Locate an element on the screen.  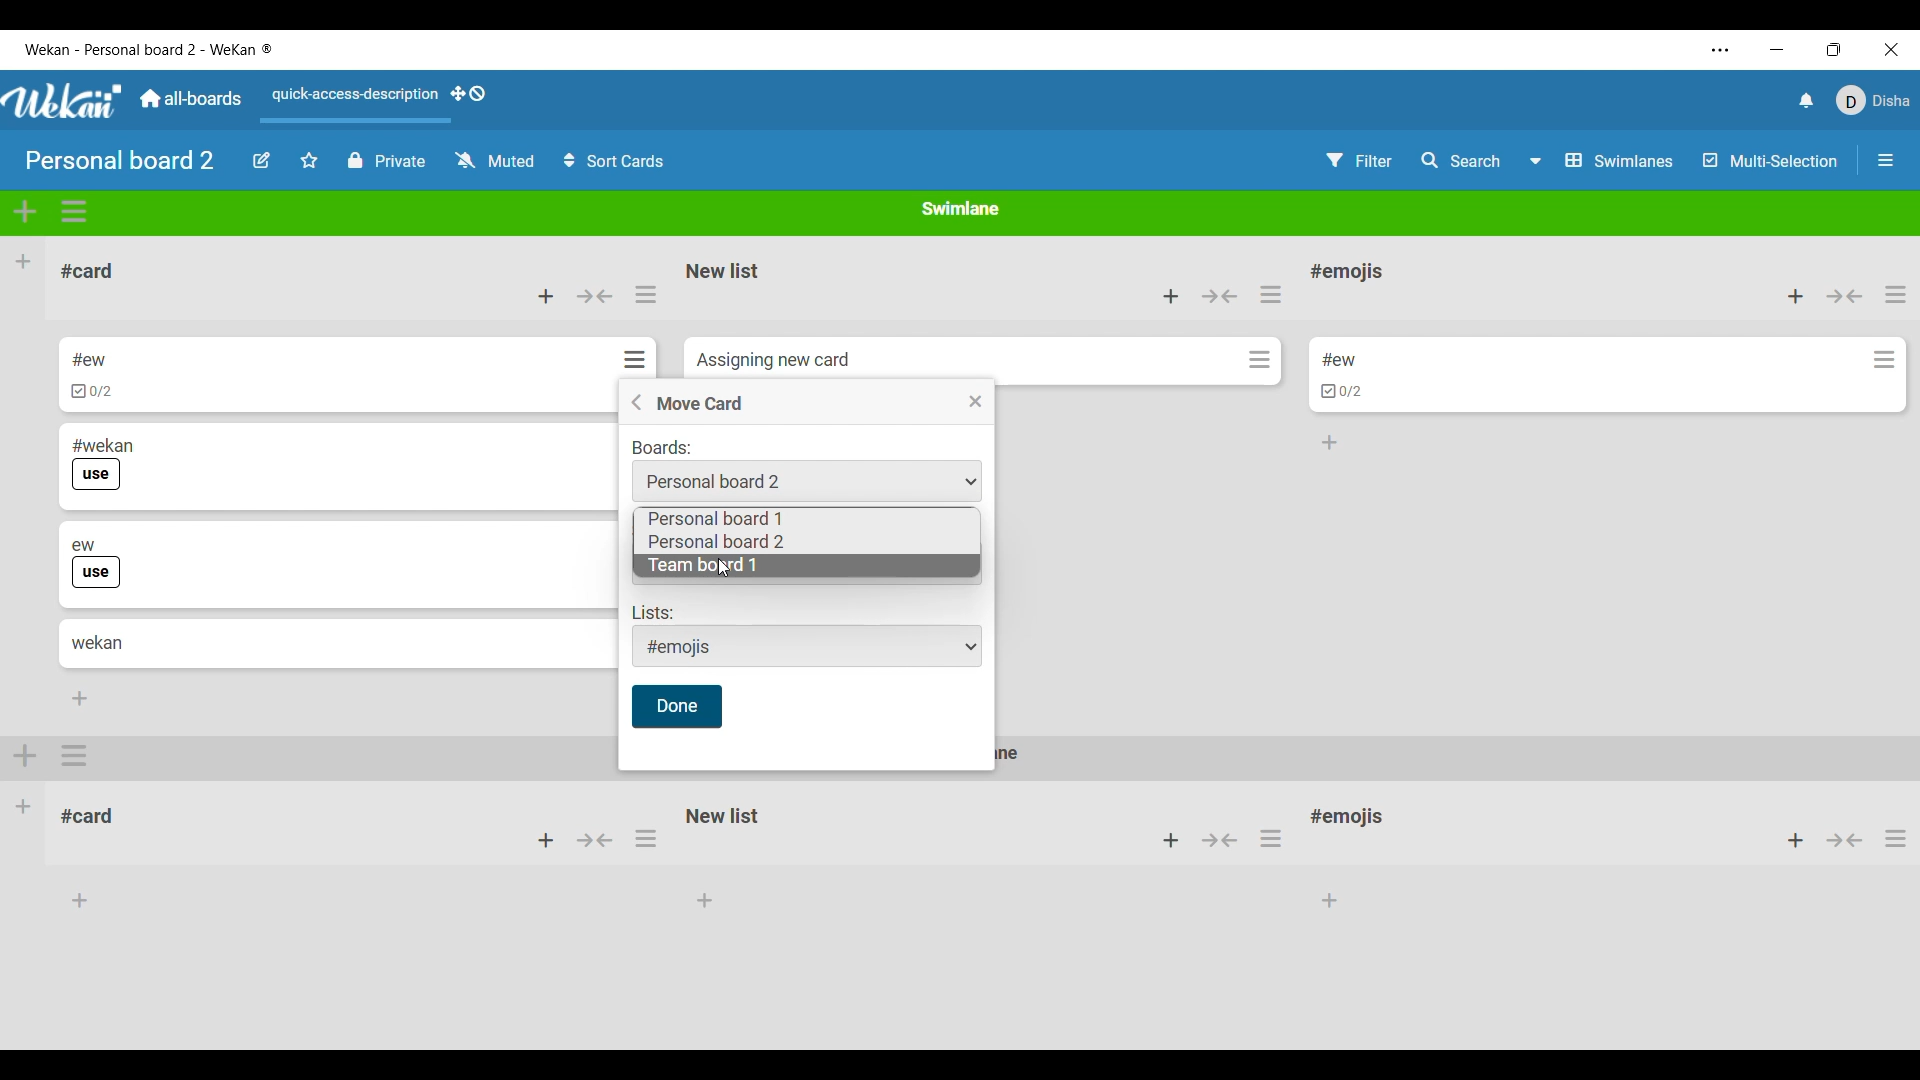
options is located at coordinates (1277, 838).